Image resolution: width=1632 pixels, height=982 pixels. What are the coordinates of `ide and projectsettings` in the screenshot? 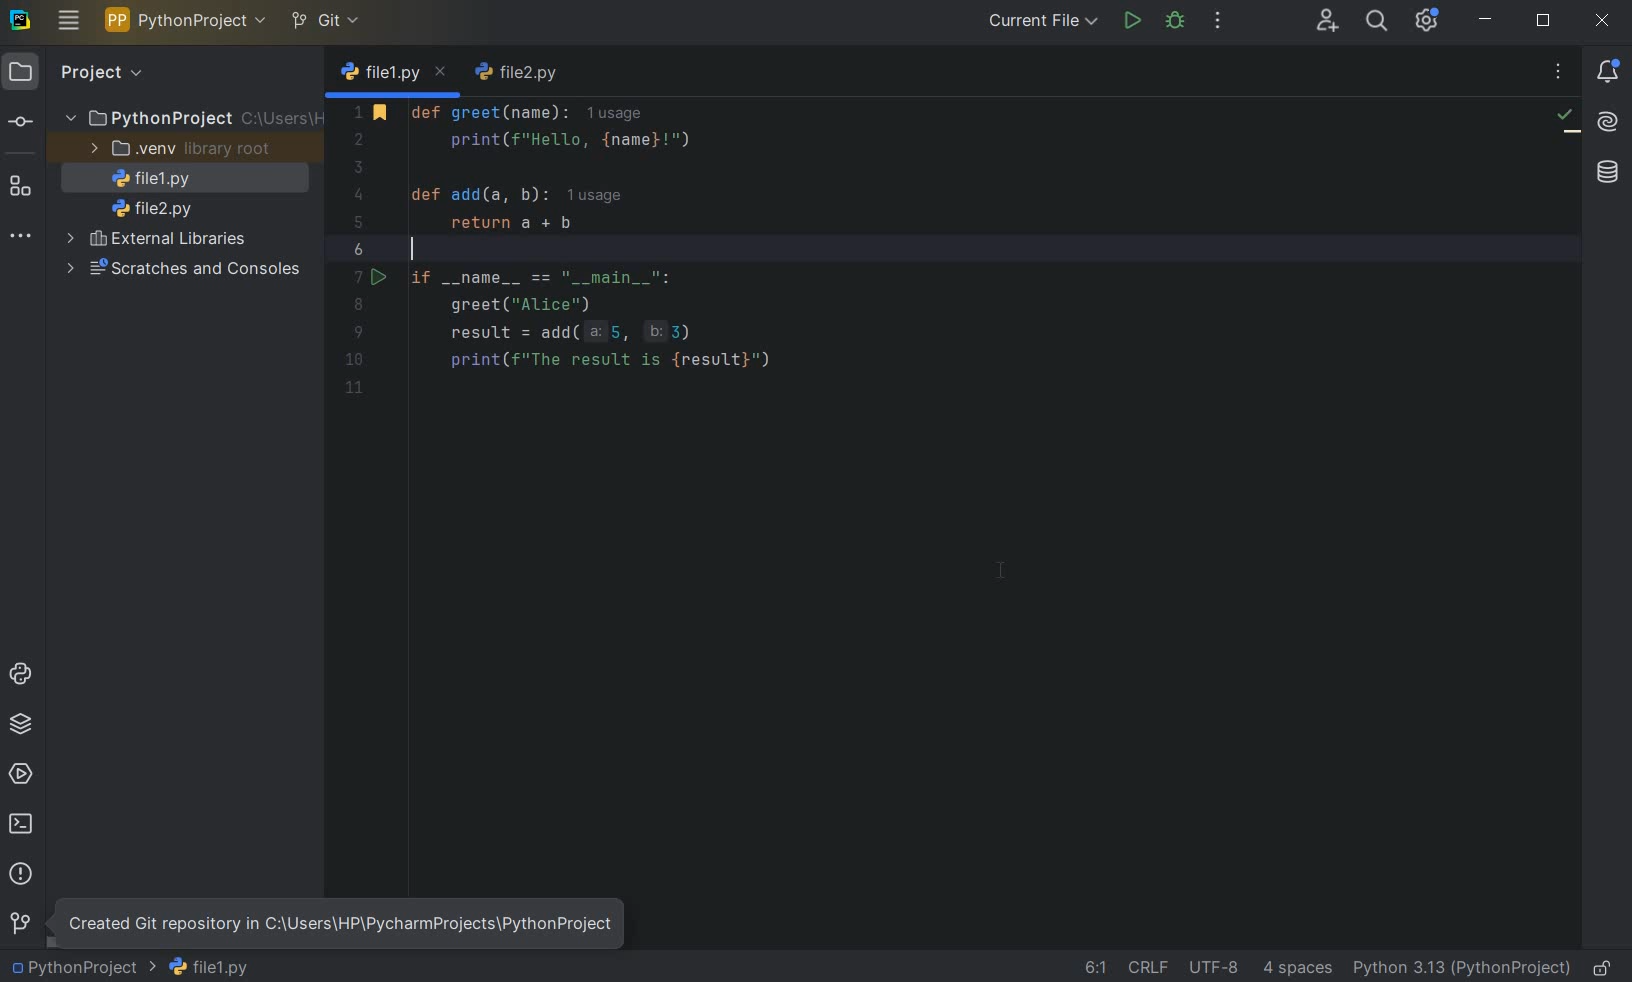 It's located at (1426, 21).